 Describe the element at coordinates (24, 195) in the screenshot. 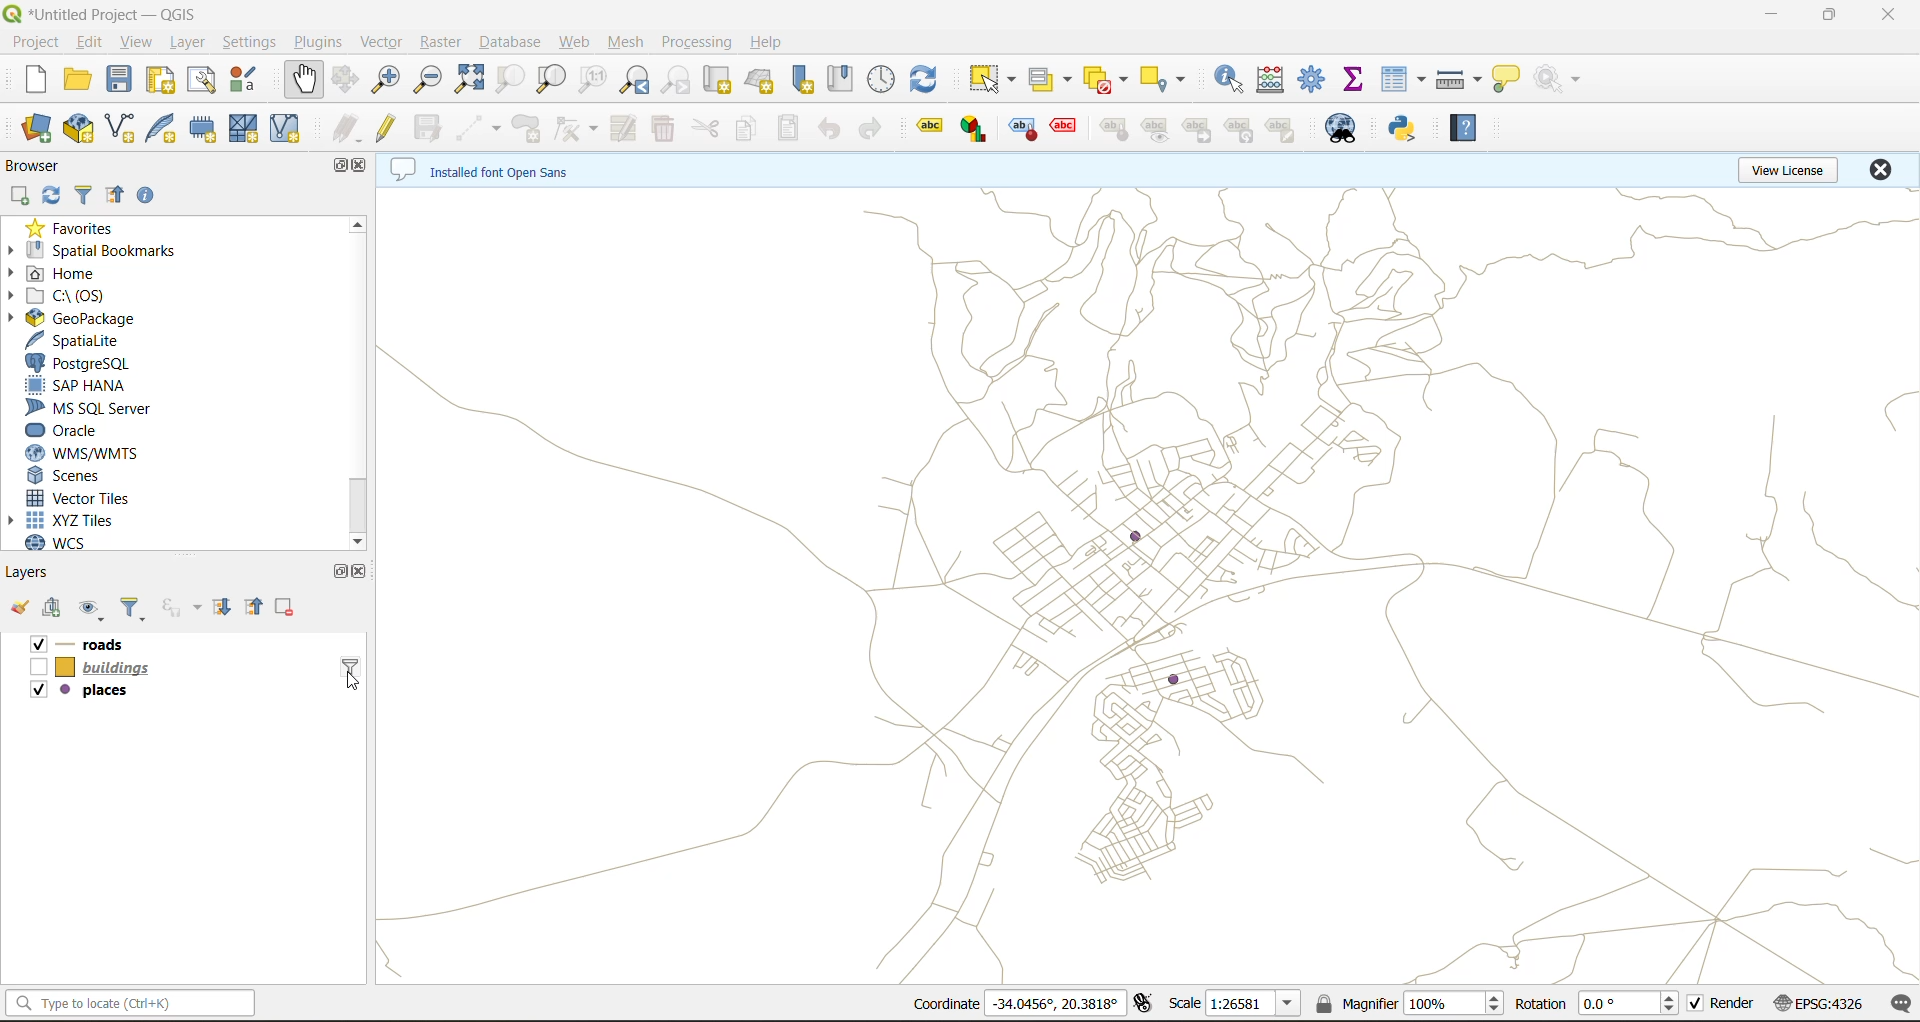

I see `add` at that location.